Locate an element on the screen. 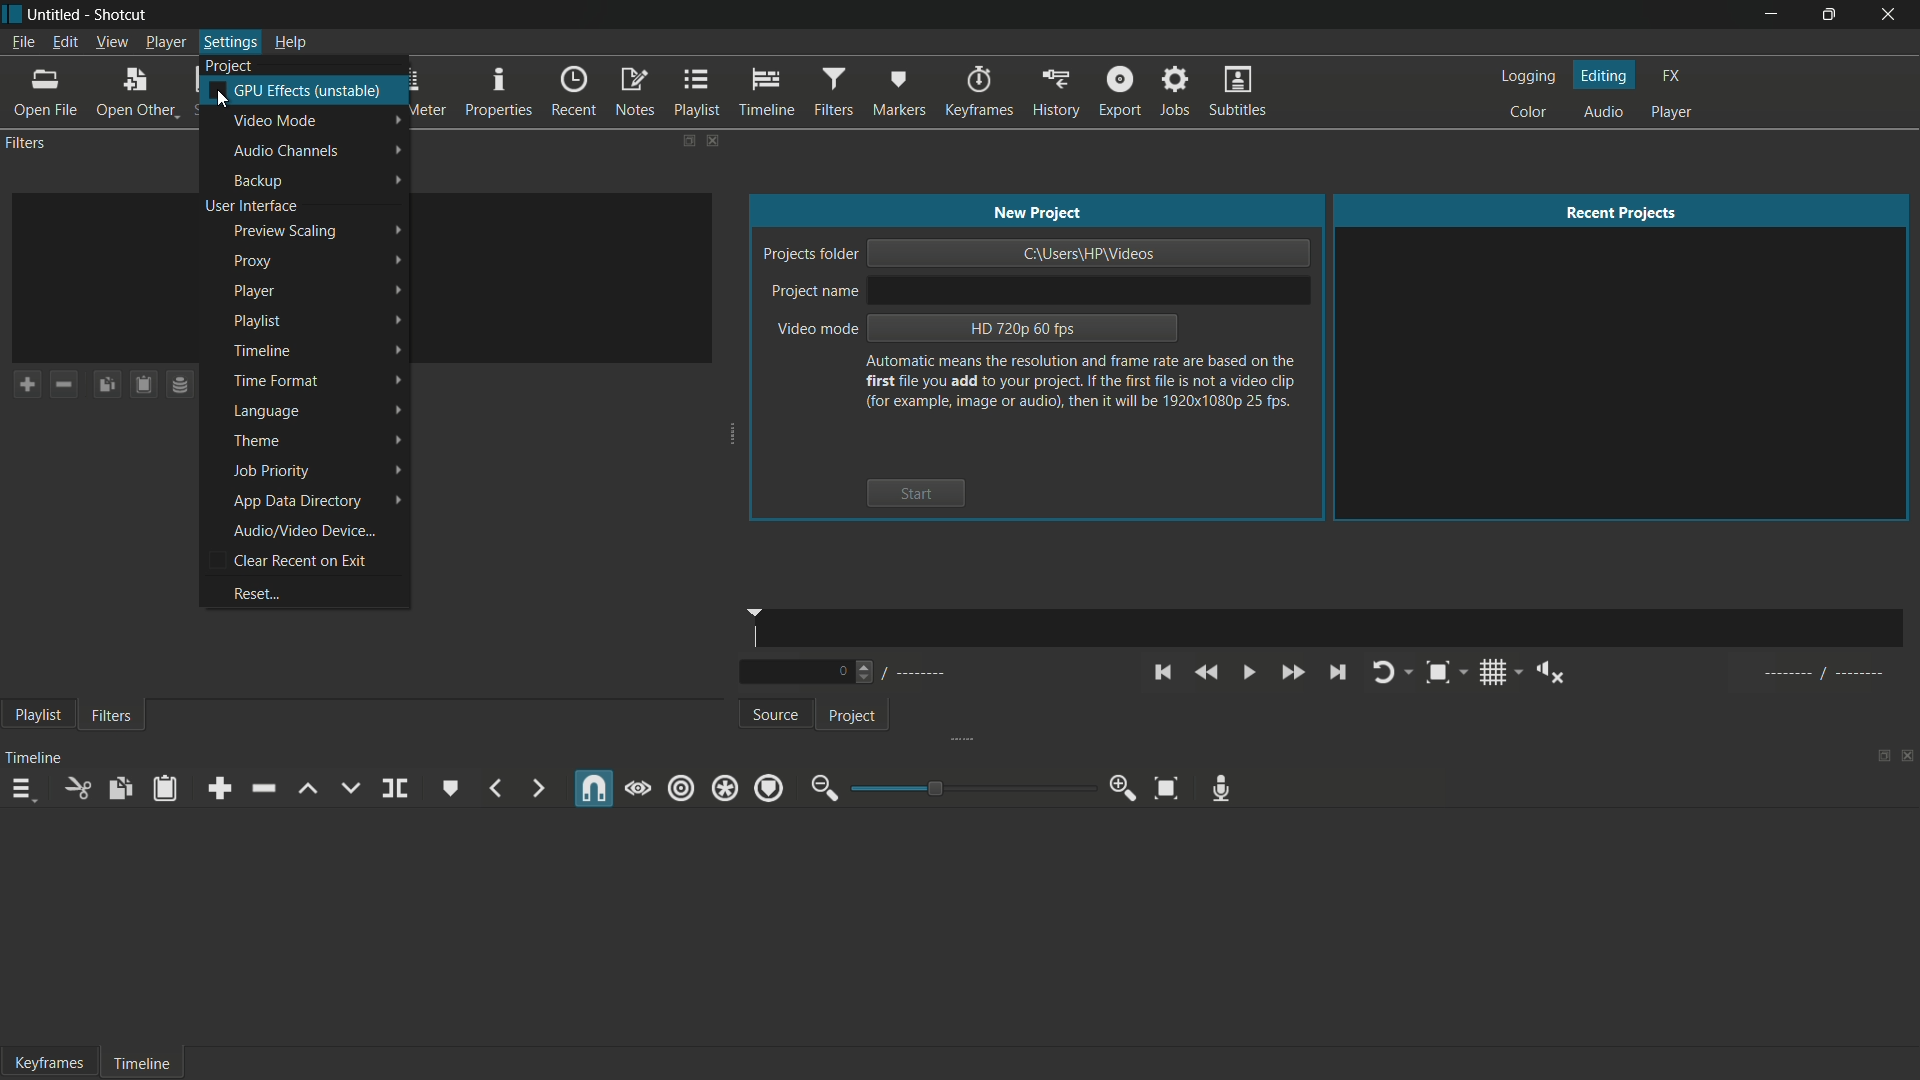 This screenshot has height=1080, width=1920. zoom out is located at coordinates (821, 789).